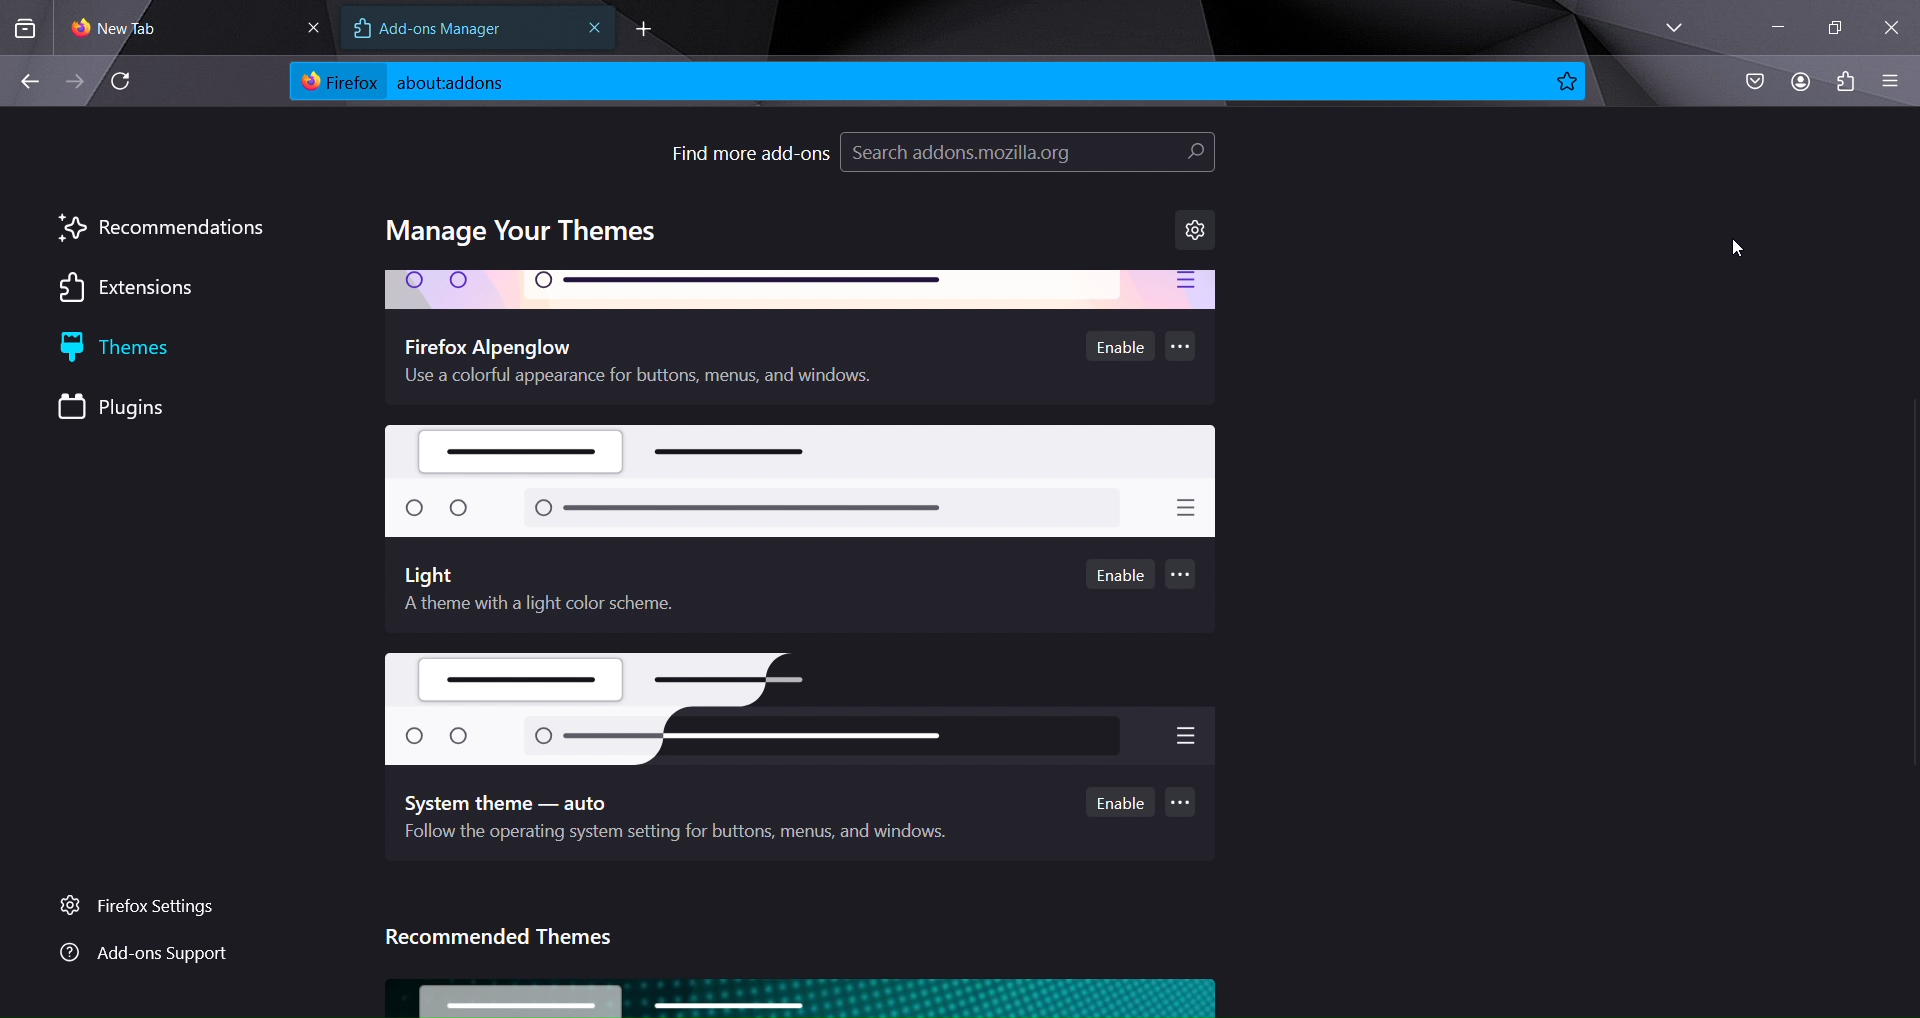  Describe the element at coordinates (1122, 576) in the screenshot. I see `enable` at that location.